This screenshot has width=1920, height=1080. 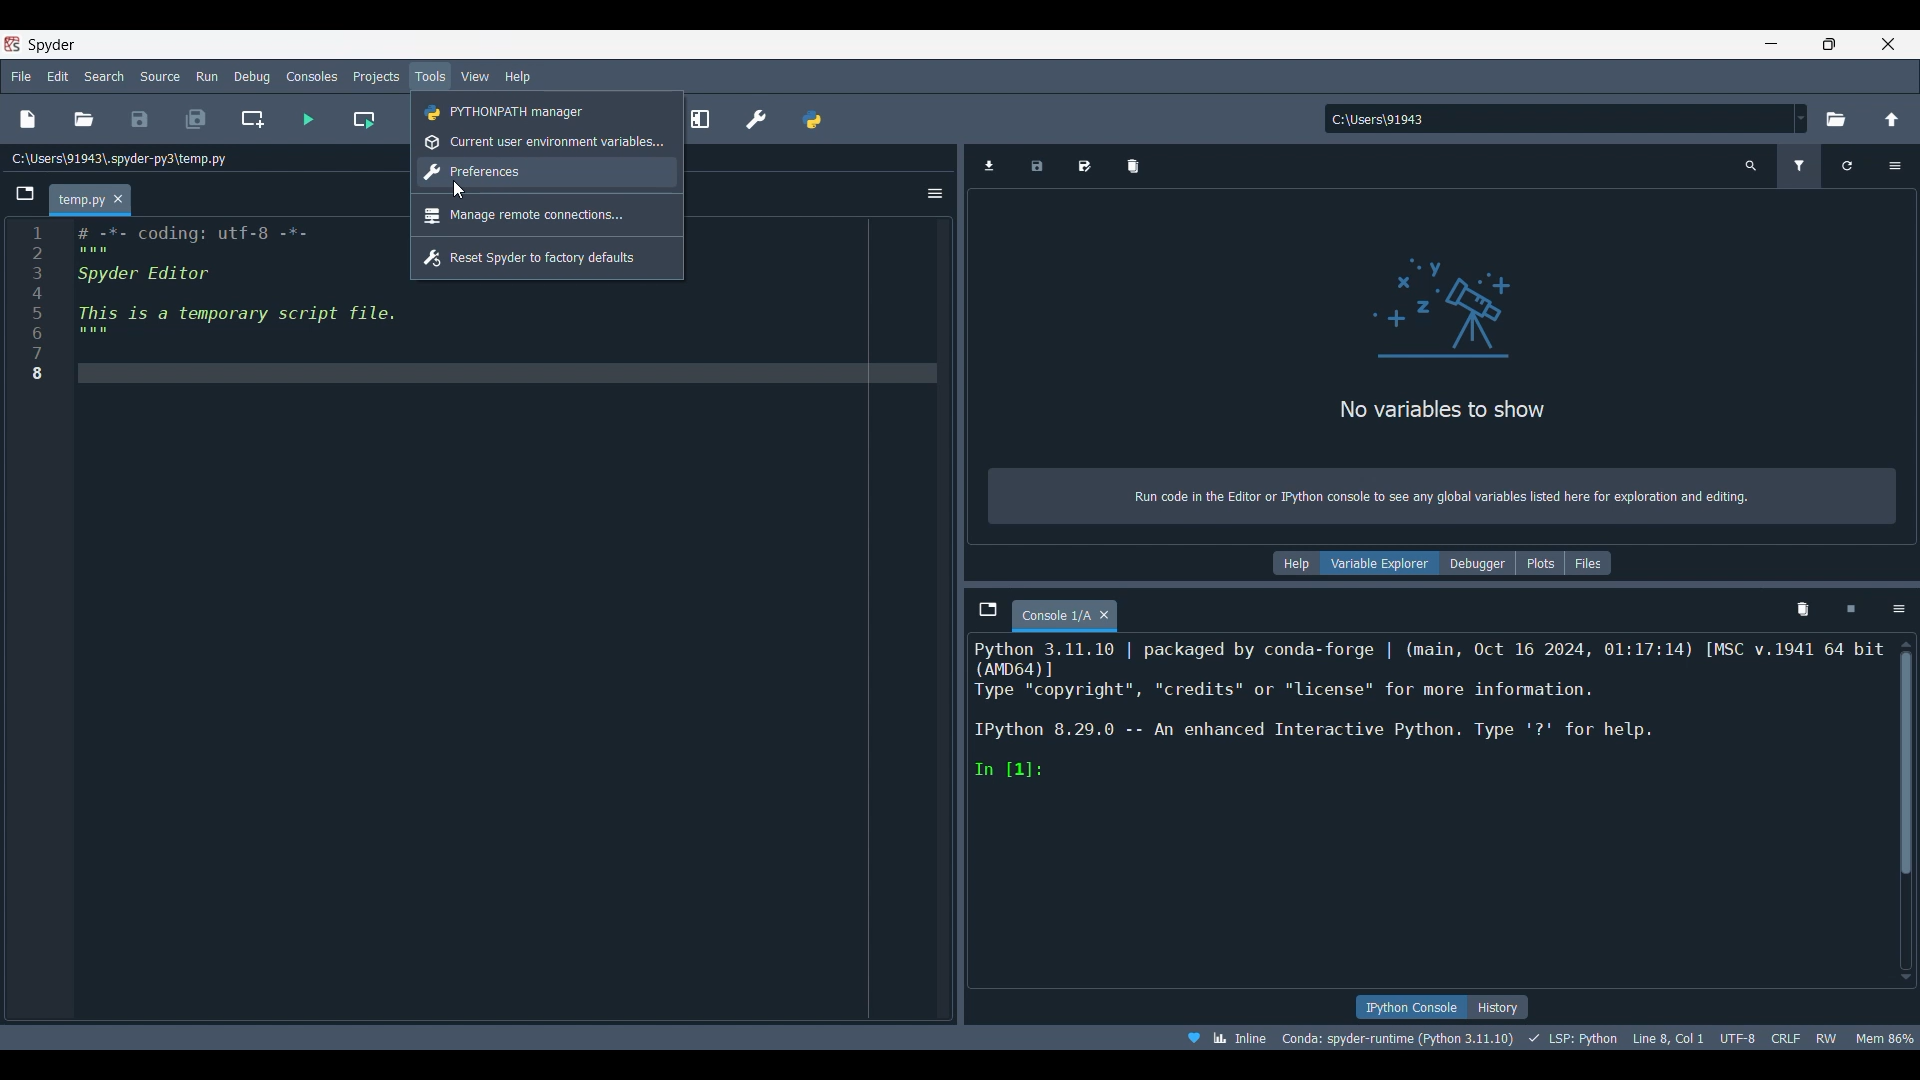 What do you see at coordinates (118, 200) in the screenshot?
I see `Close tab` at bounding box center [118, 200].